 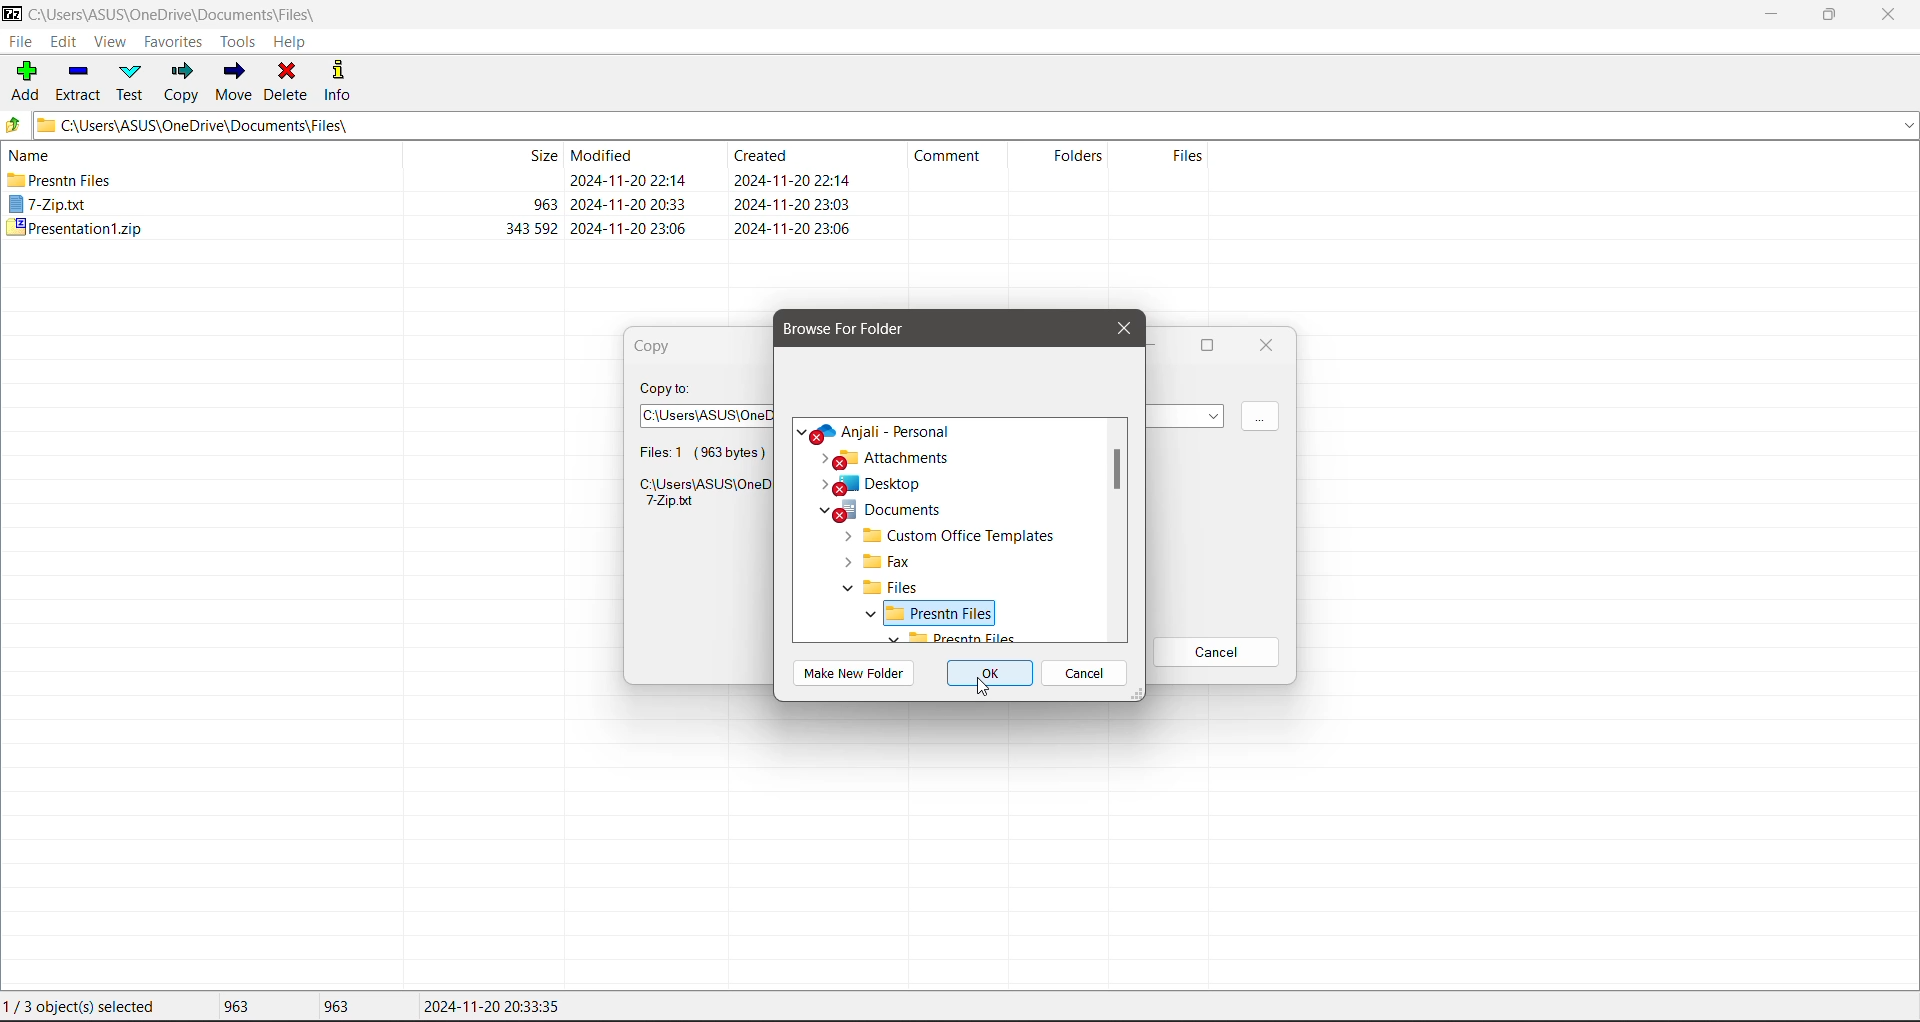 I want to click on Fax, so click(x=879, y=564).